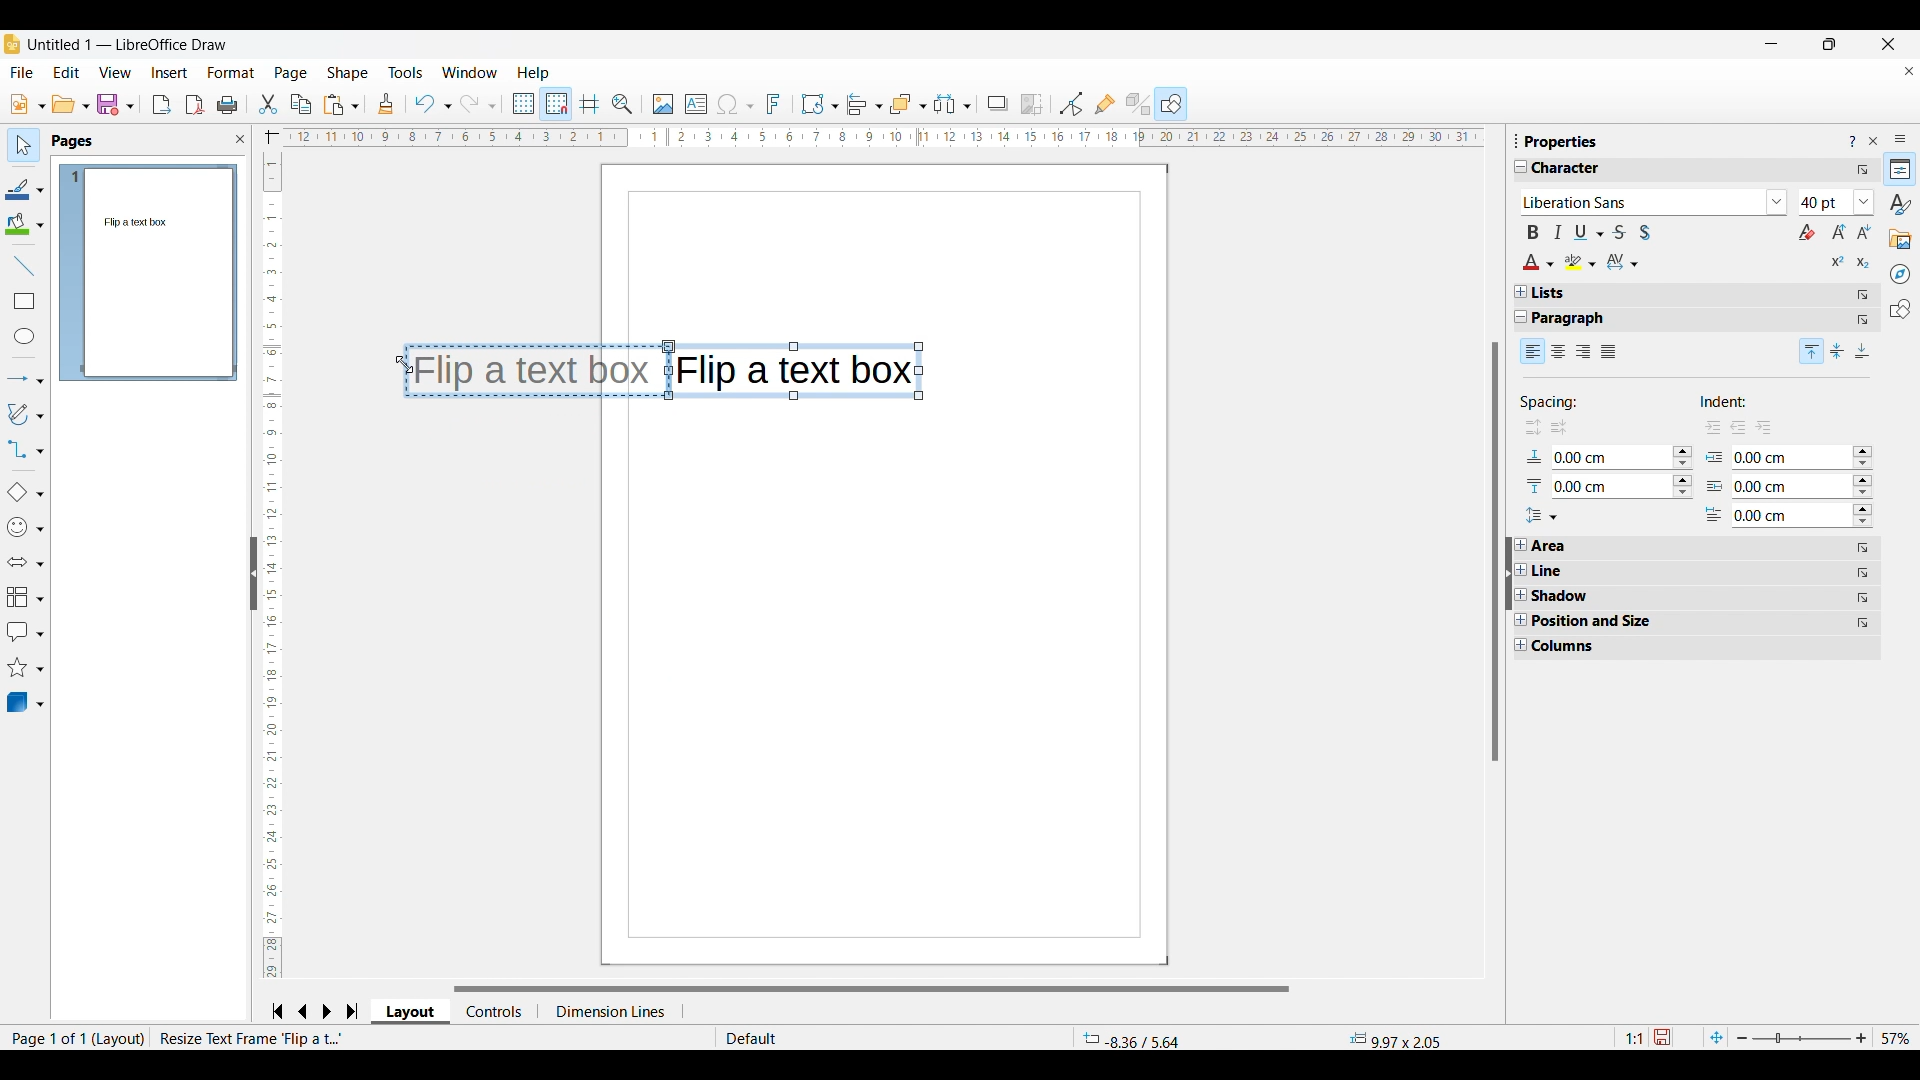  Describe the element at coordinates (1802, 1038) in the screenshot. I see `Page zoom slider` at that location.